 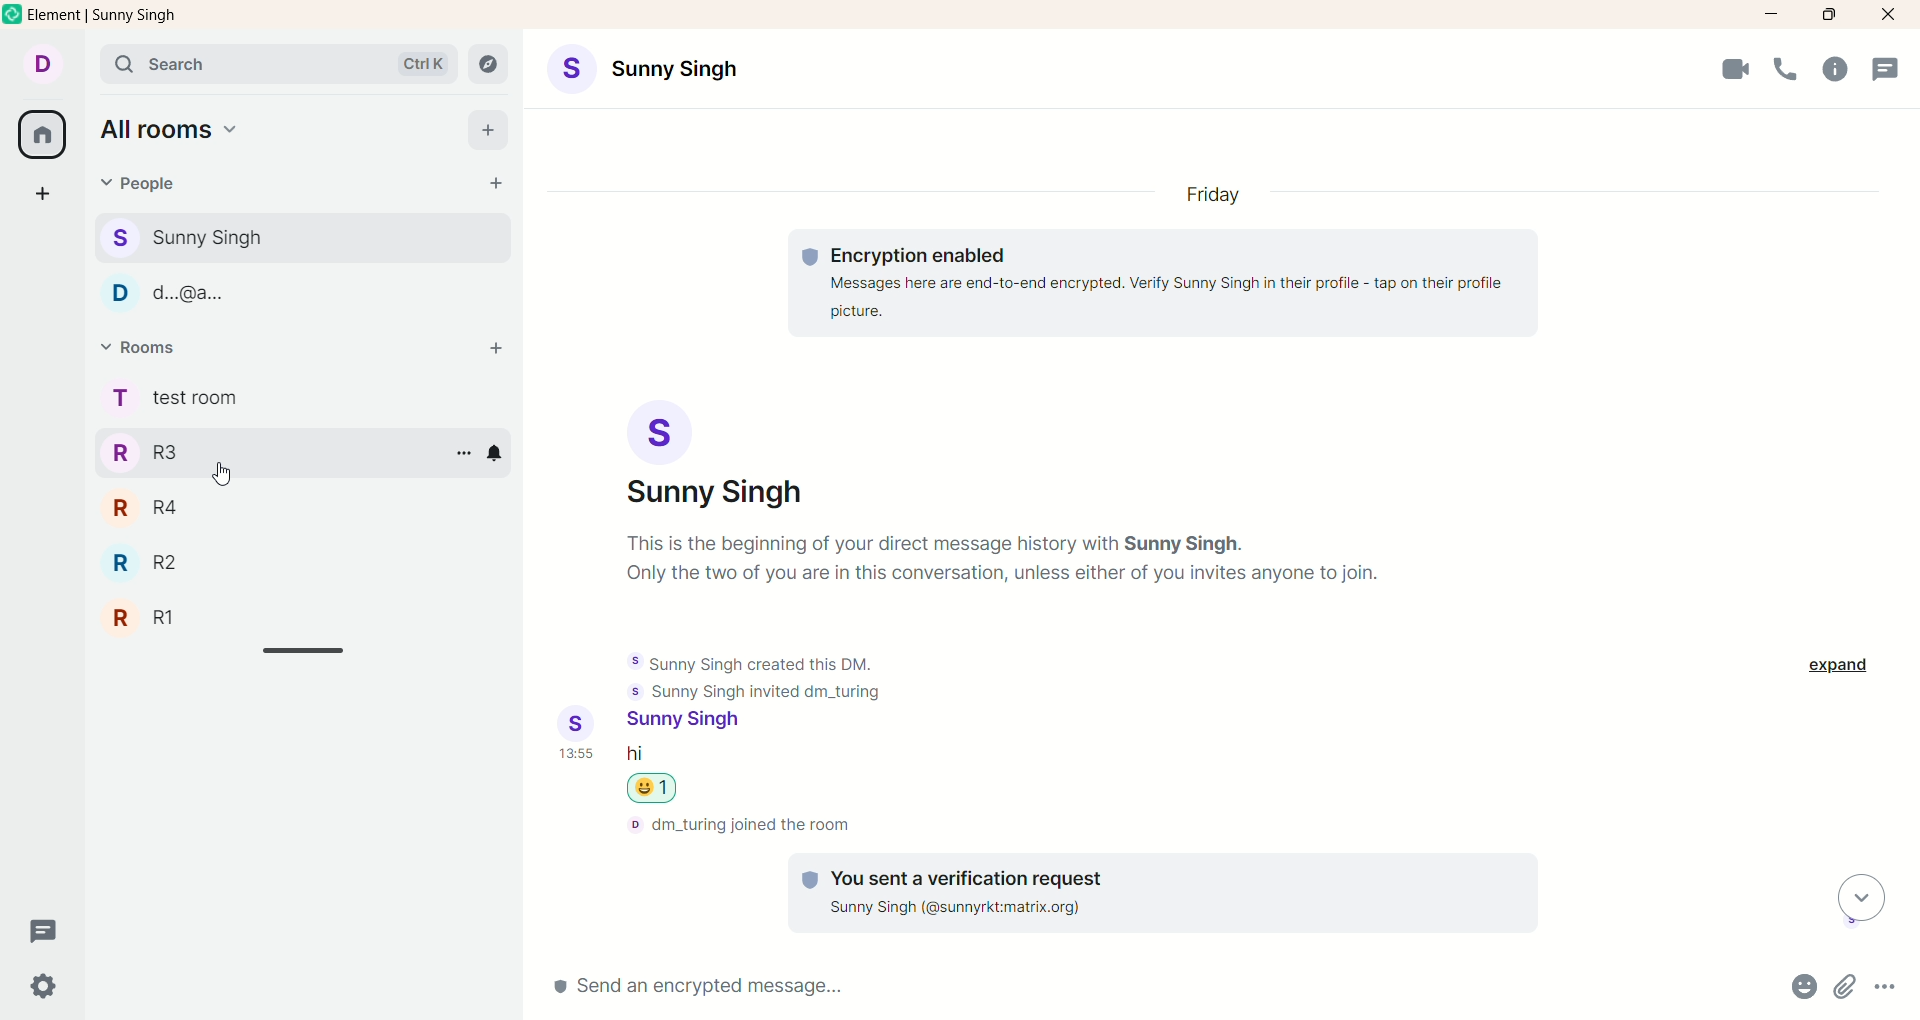 What do you see at coordinates (164, 619) in the screenshot?
I see `R1` at bounding box center [164, 619].